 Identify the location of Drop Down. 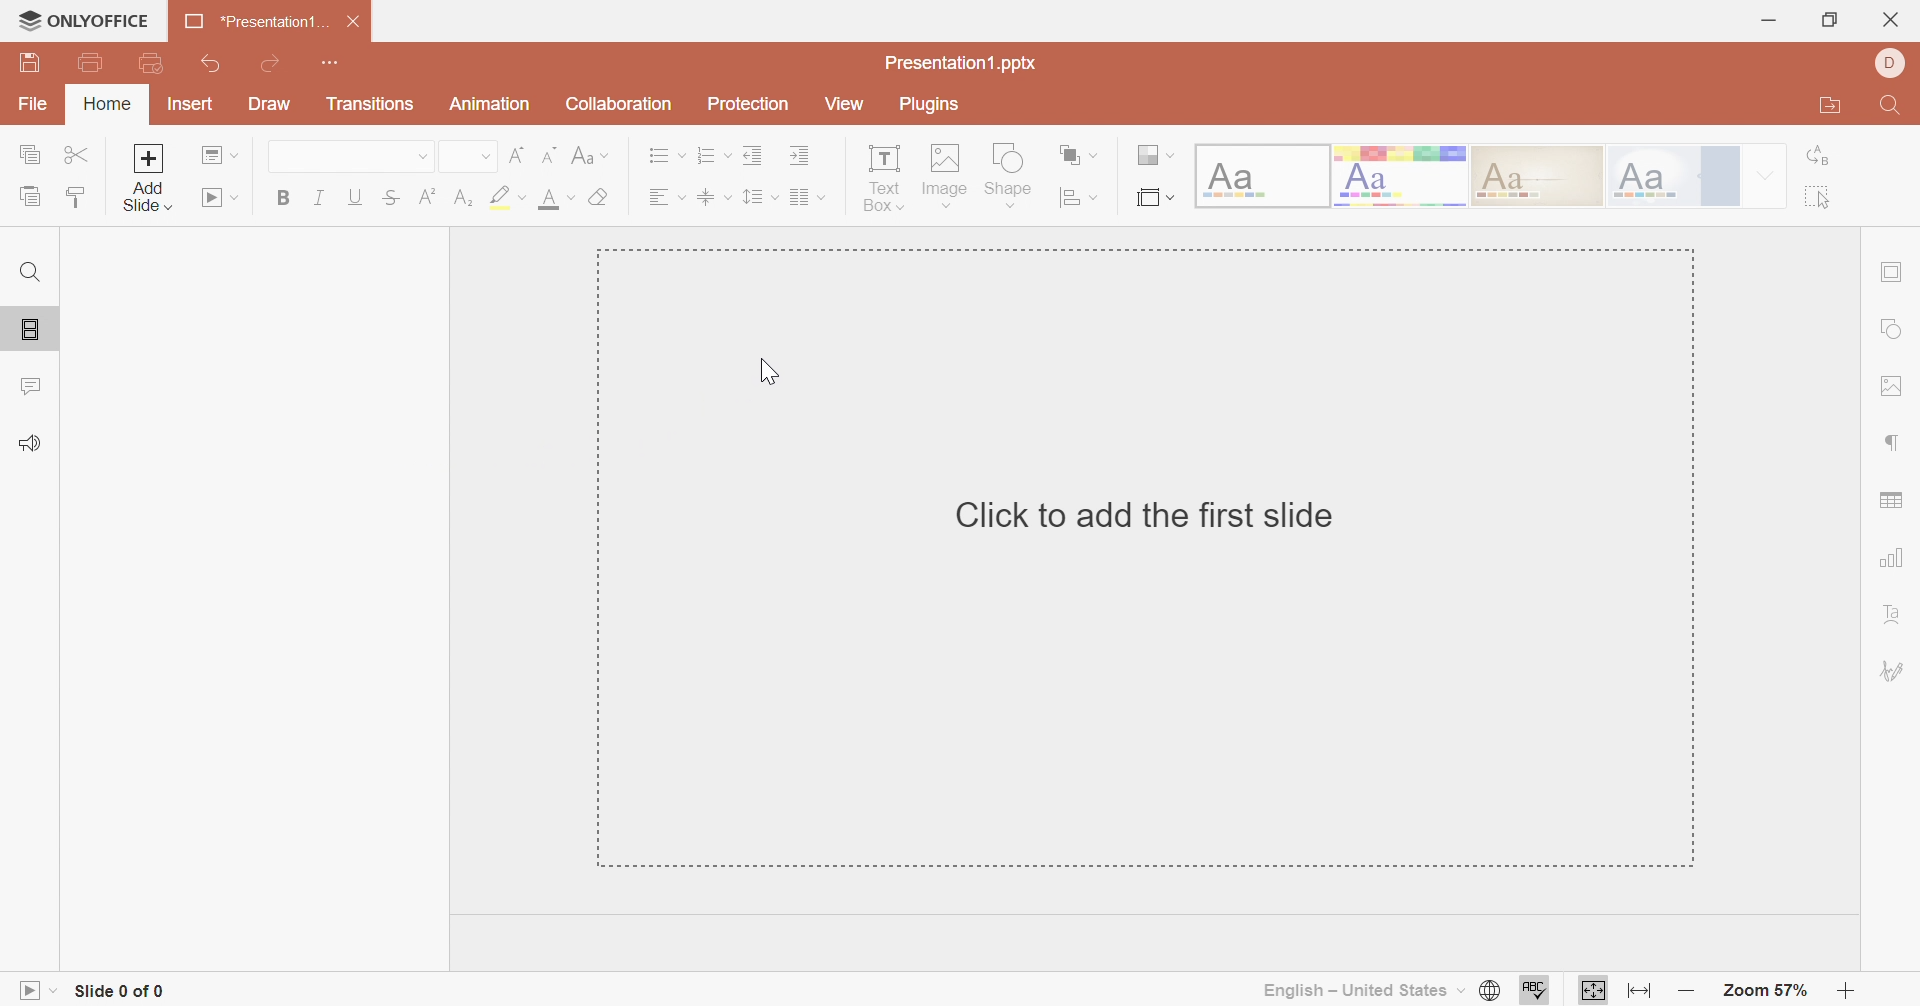
(525, 198).